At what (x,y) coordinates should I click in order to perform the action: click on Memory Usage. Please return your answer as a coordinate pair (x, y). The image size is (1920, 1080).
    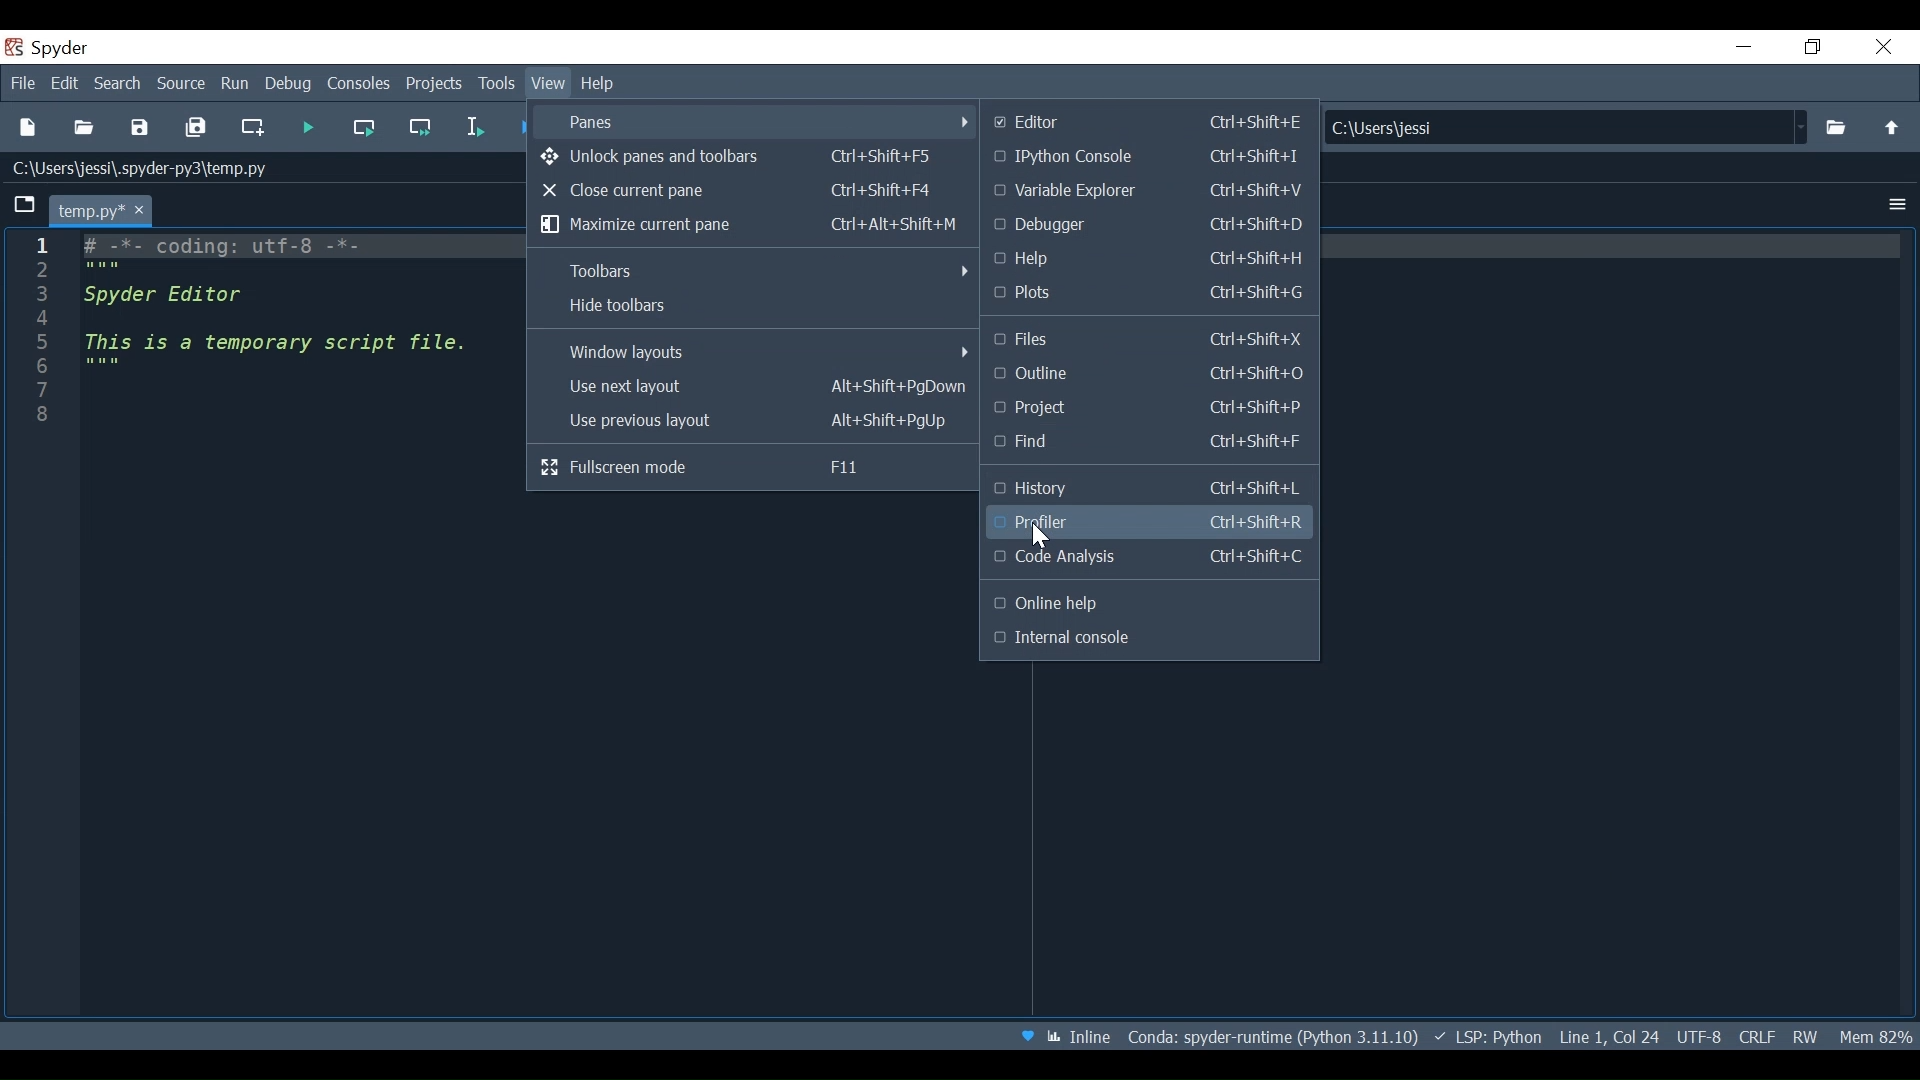
    Looking at the image, I should click on (1875, 1033).